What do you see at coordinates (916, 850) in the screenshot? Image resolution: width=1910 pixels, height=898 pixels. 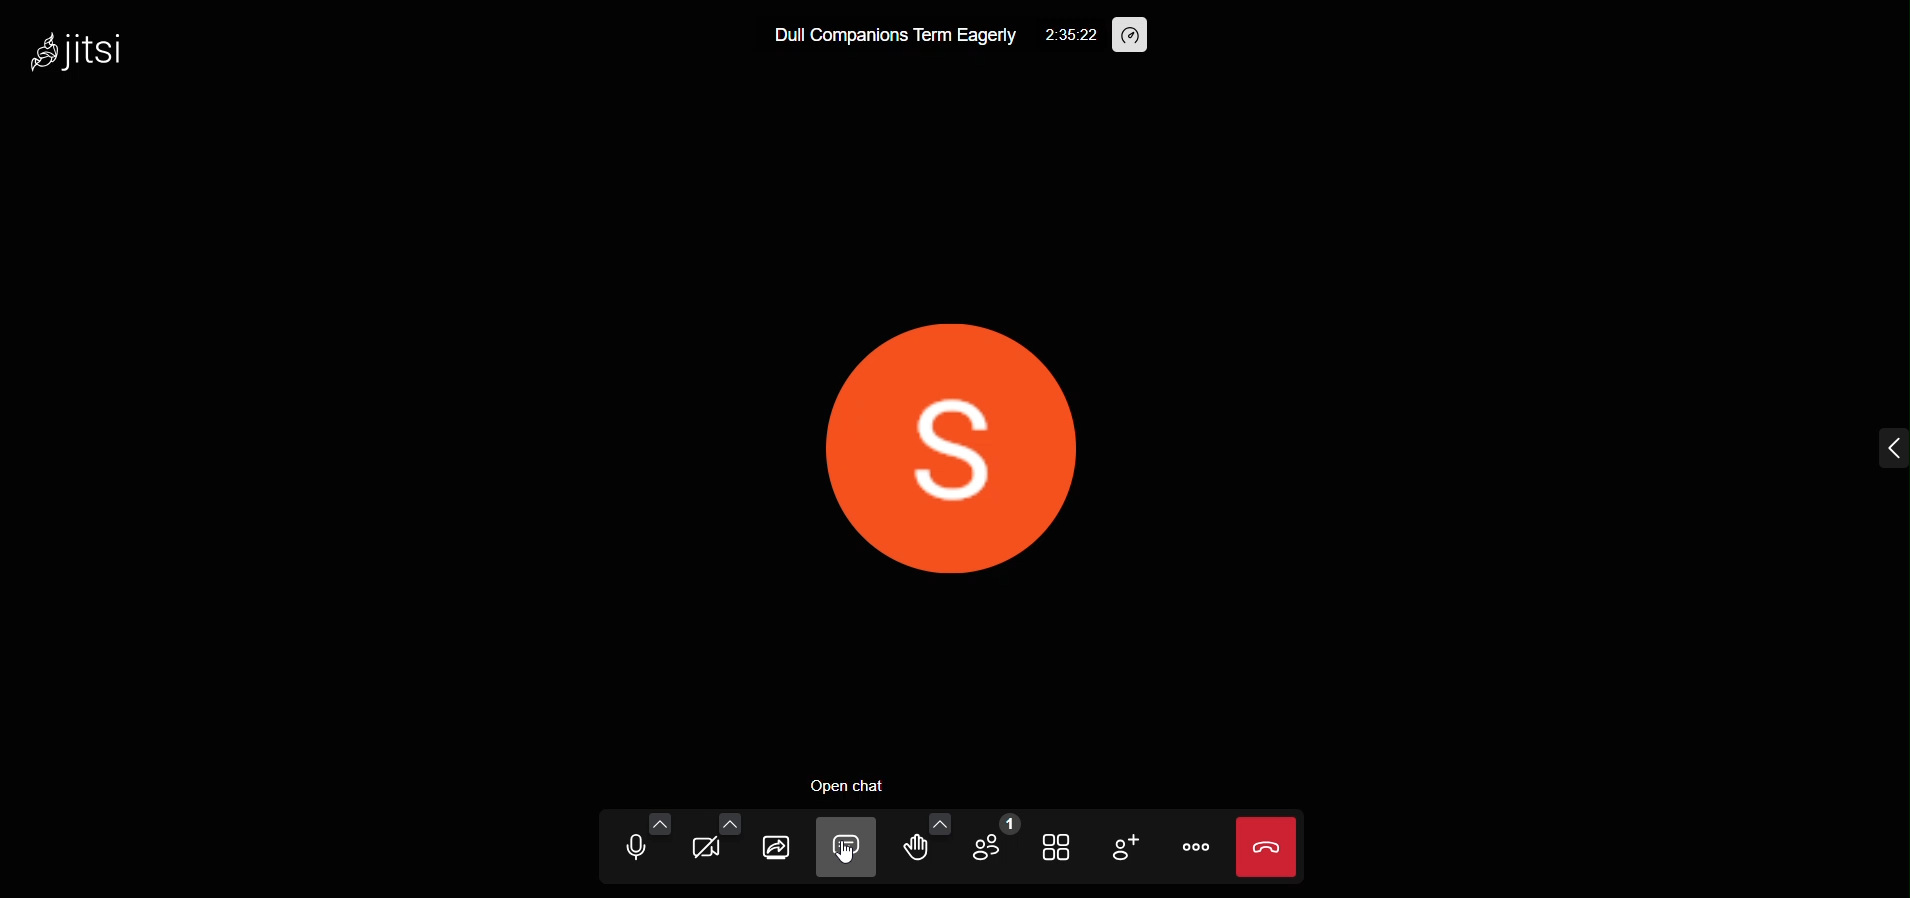 I see `raise hand` at bounding box center [916, 850].